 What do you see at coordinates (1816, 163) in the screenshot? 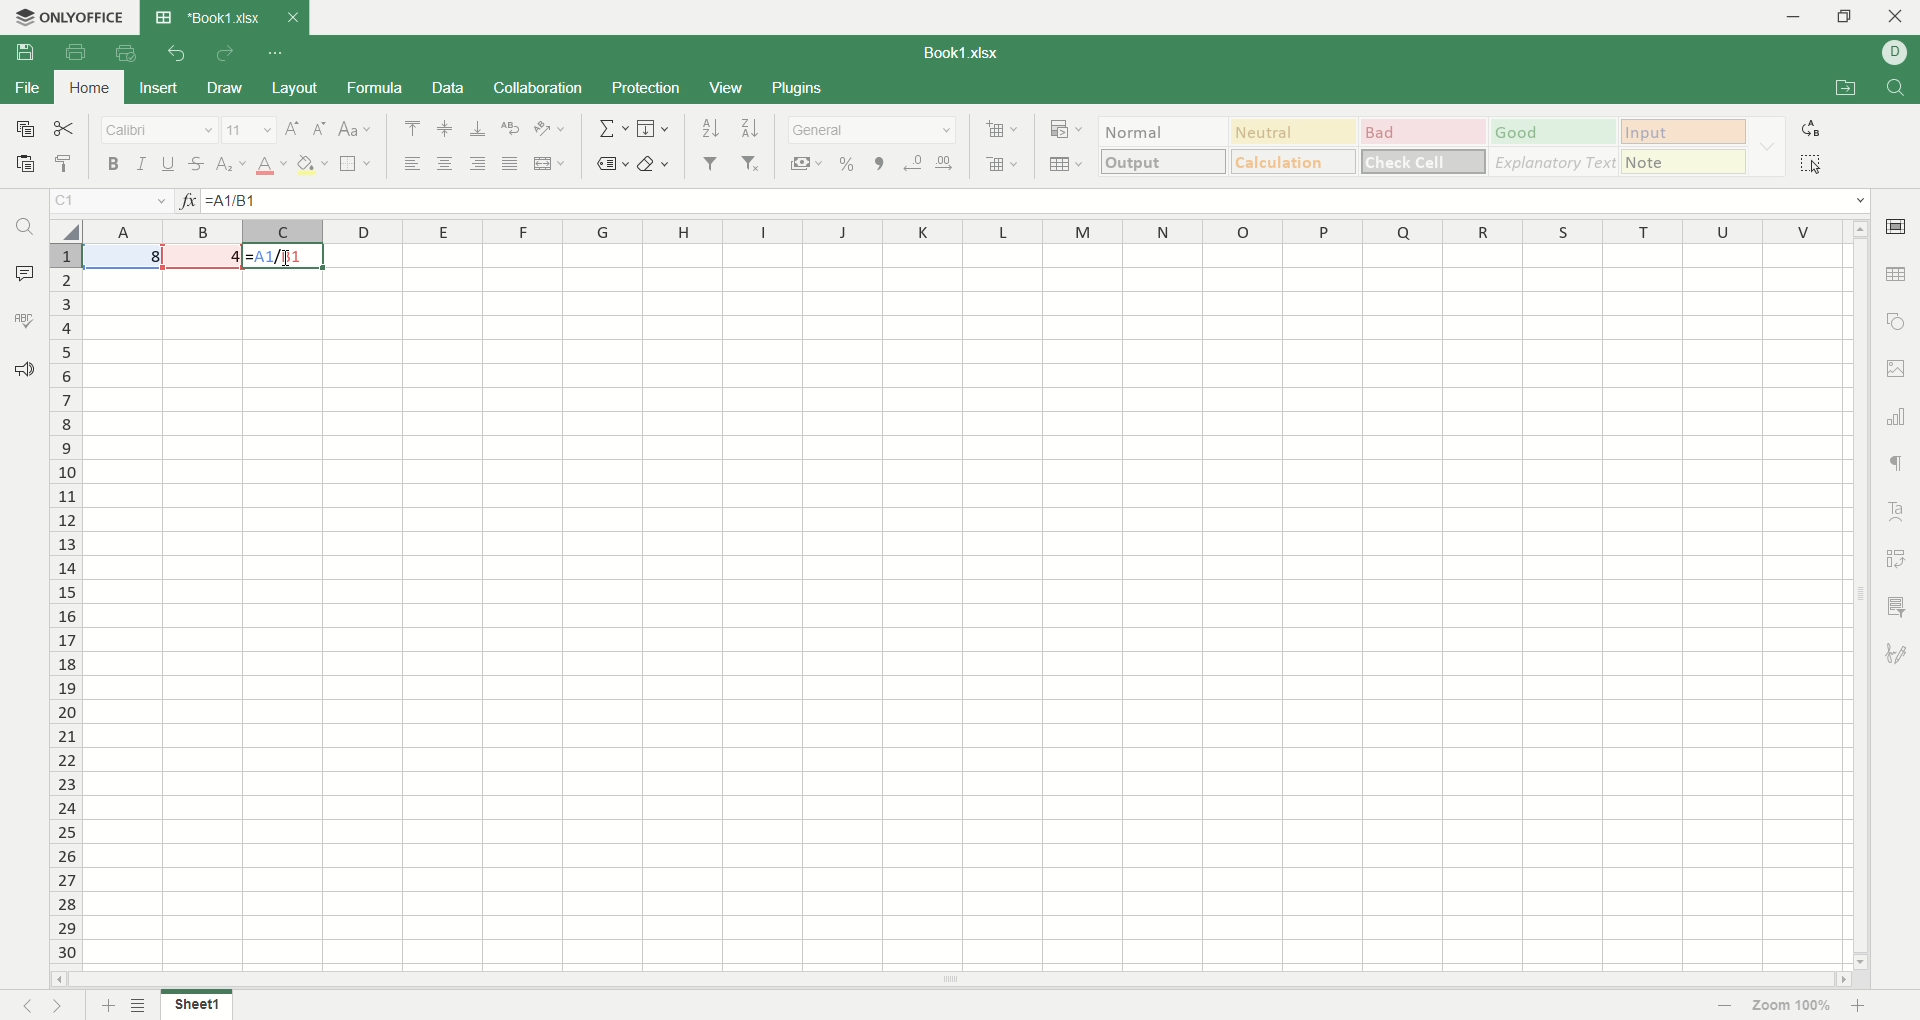
I see `select all` at bounding box center [1816, 163].